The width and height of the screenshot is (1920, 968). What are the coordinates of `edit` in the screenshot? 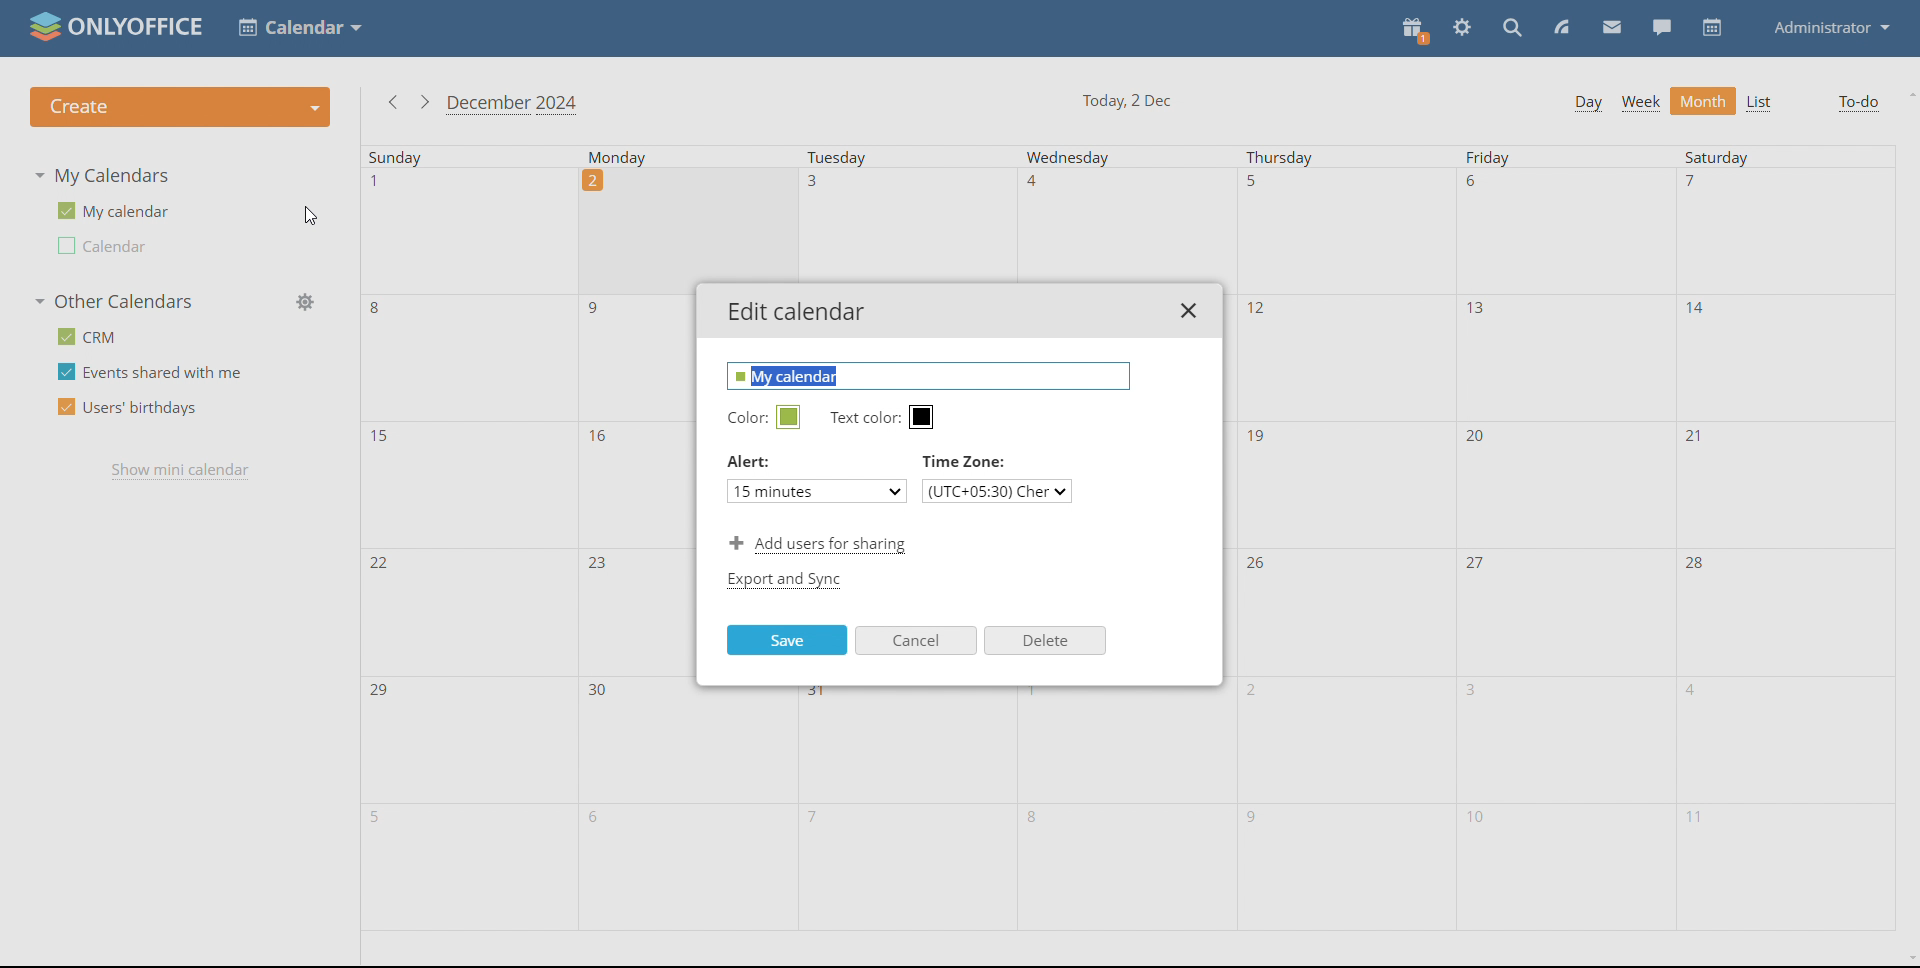 It's located at (309, 214).